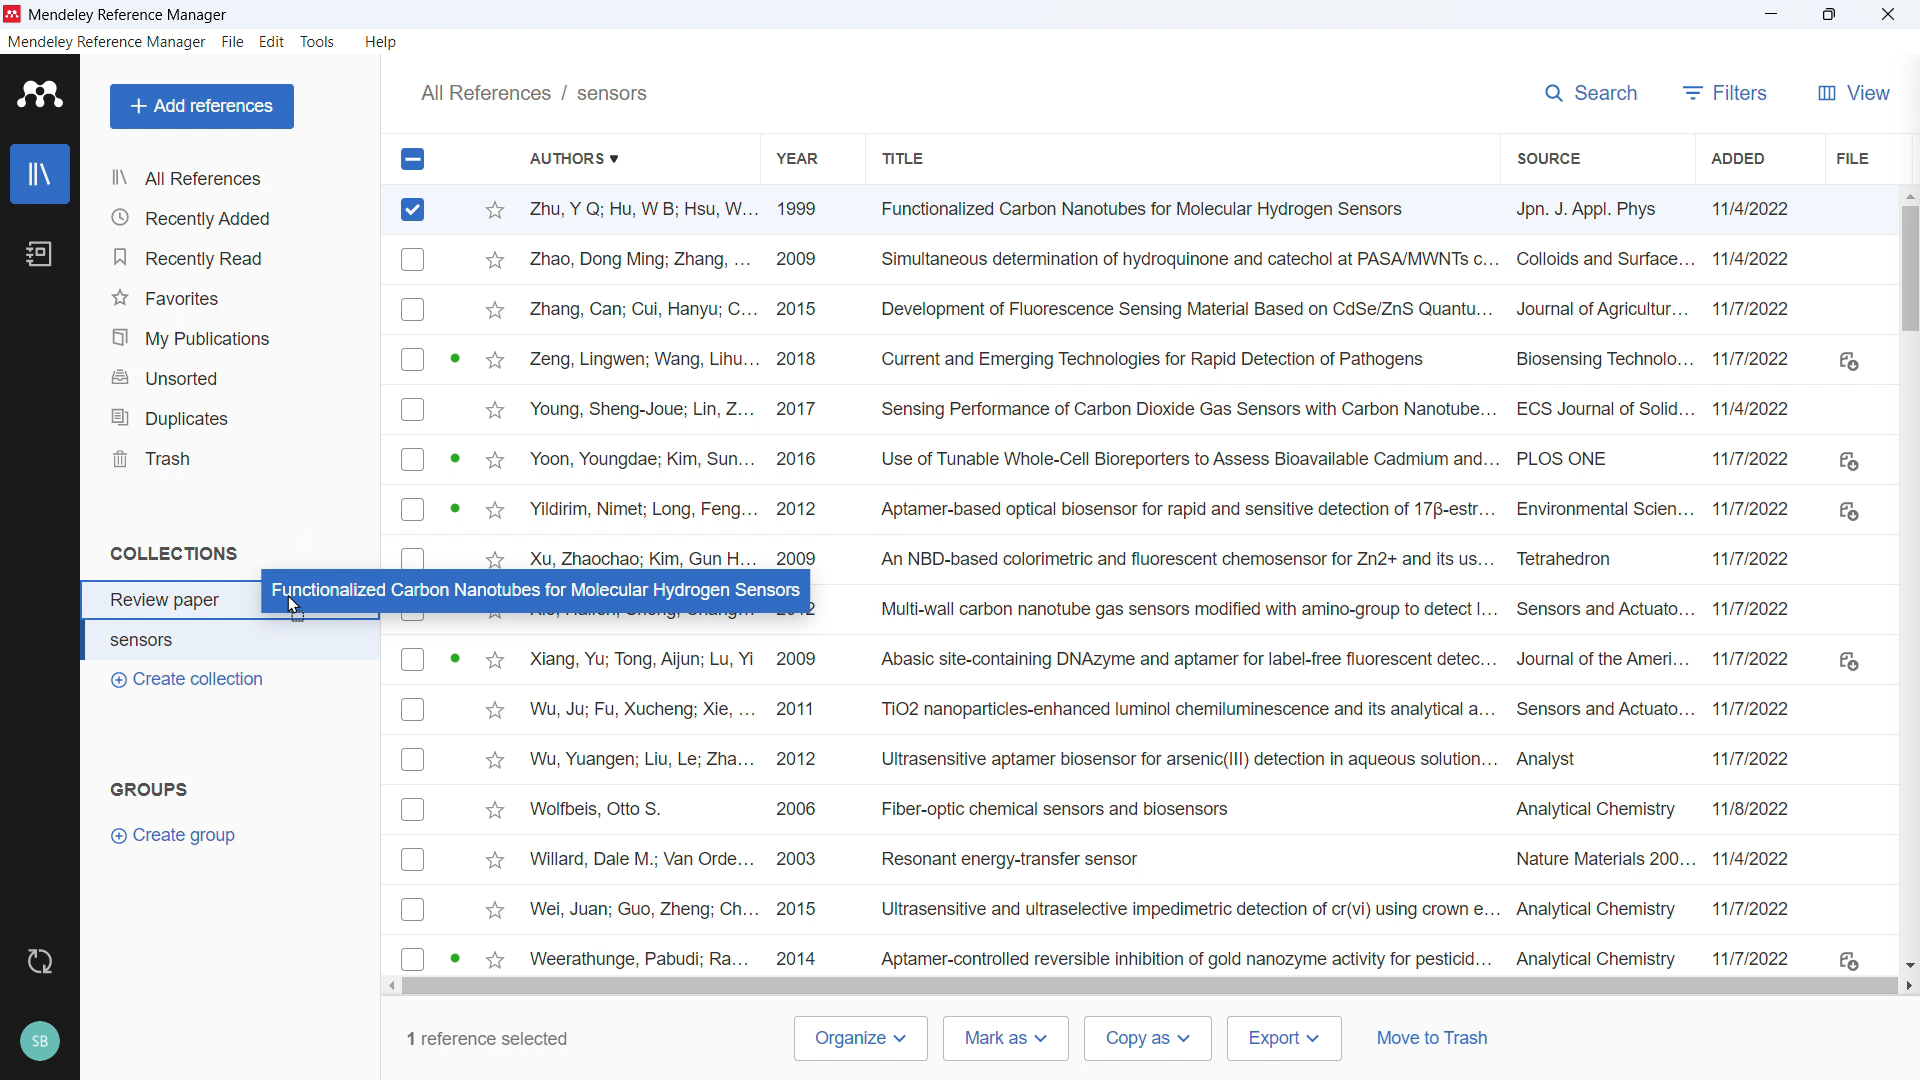  Describe the element at coordinates (656, 215) in the screenshot. I see `Cursor ` at that location.